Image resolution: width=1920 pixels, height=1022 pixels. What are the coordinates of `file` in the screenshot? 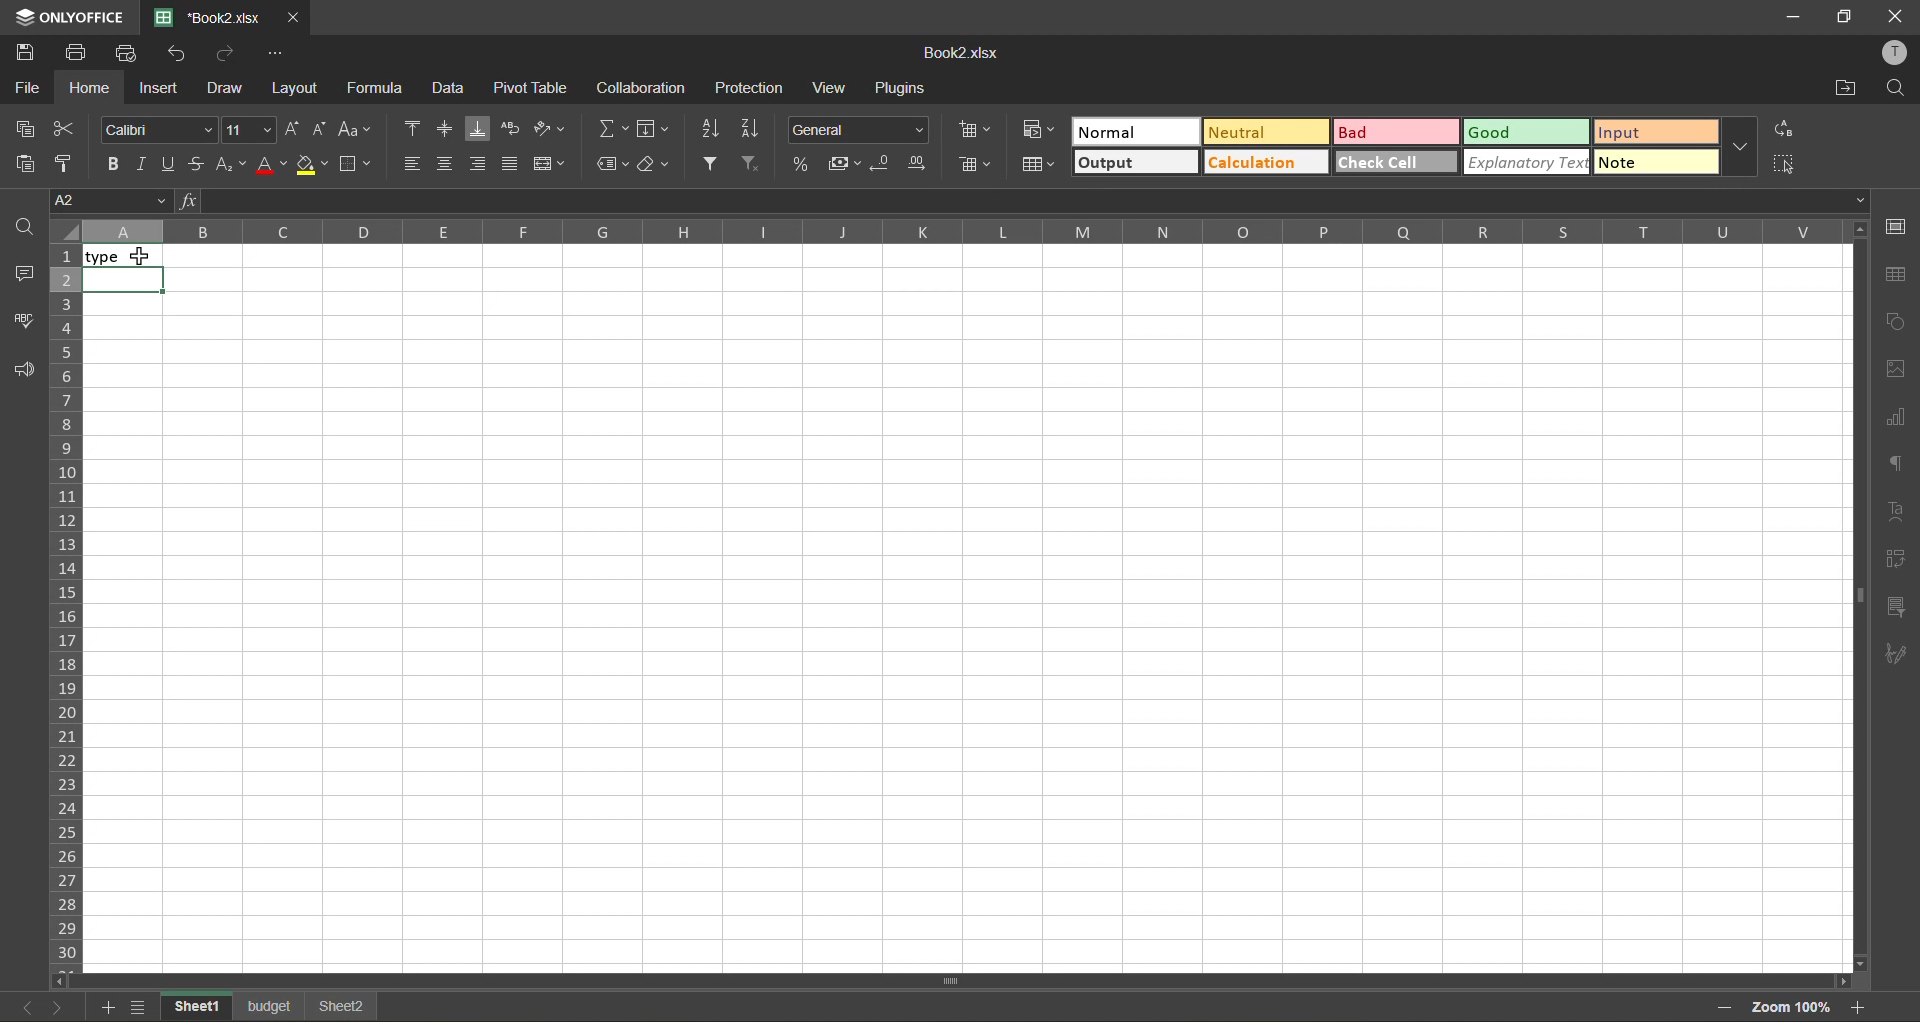 It's located at (28, 86).